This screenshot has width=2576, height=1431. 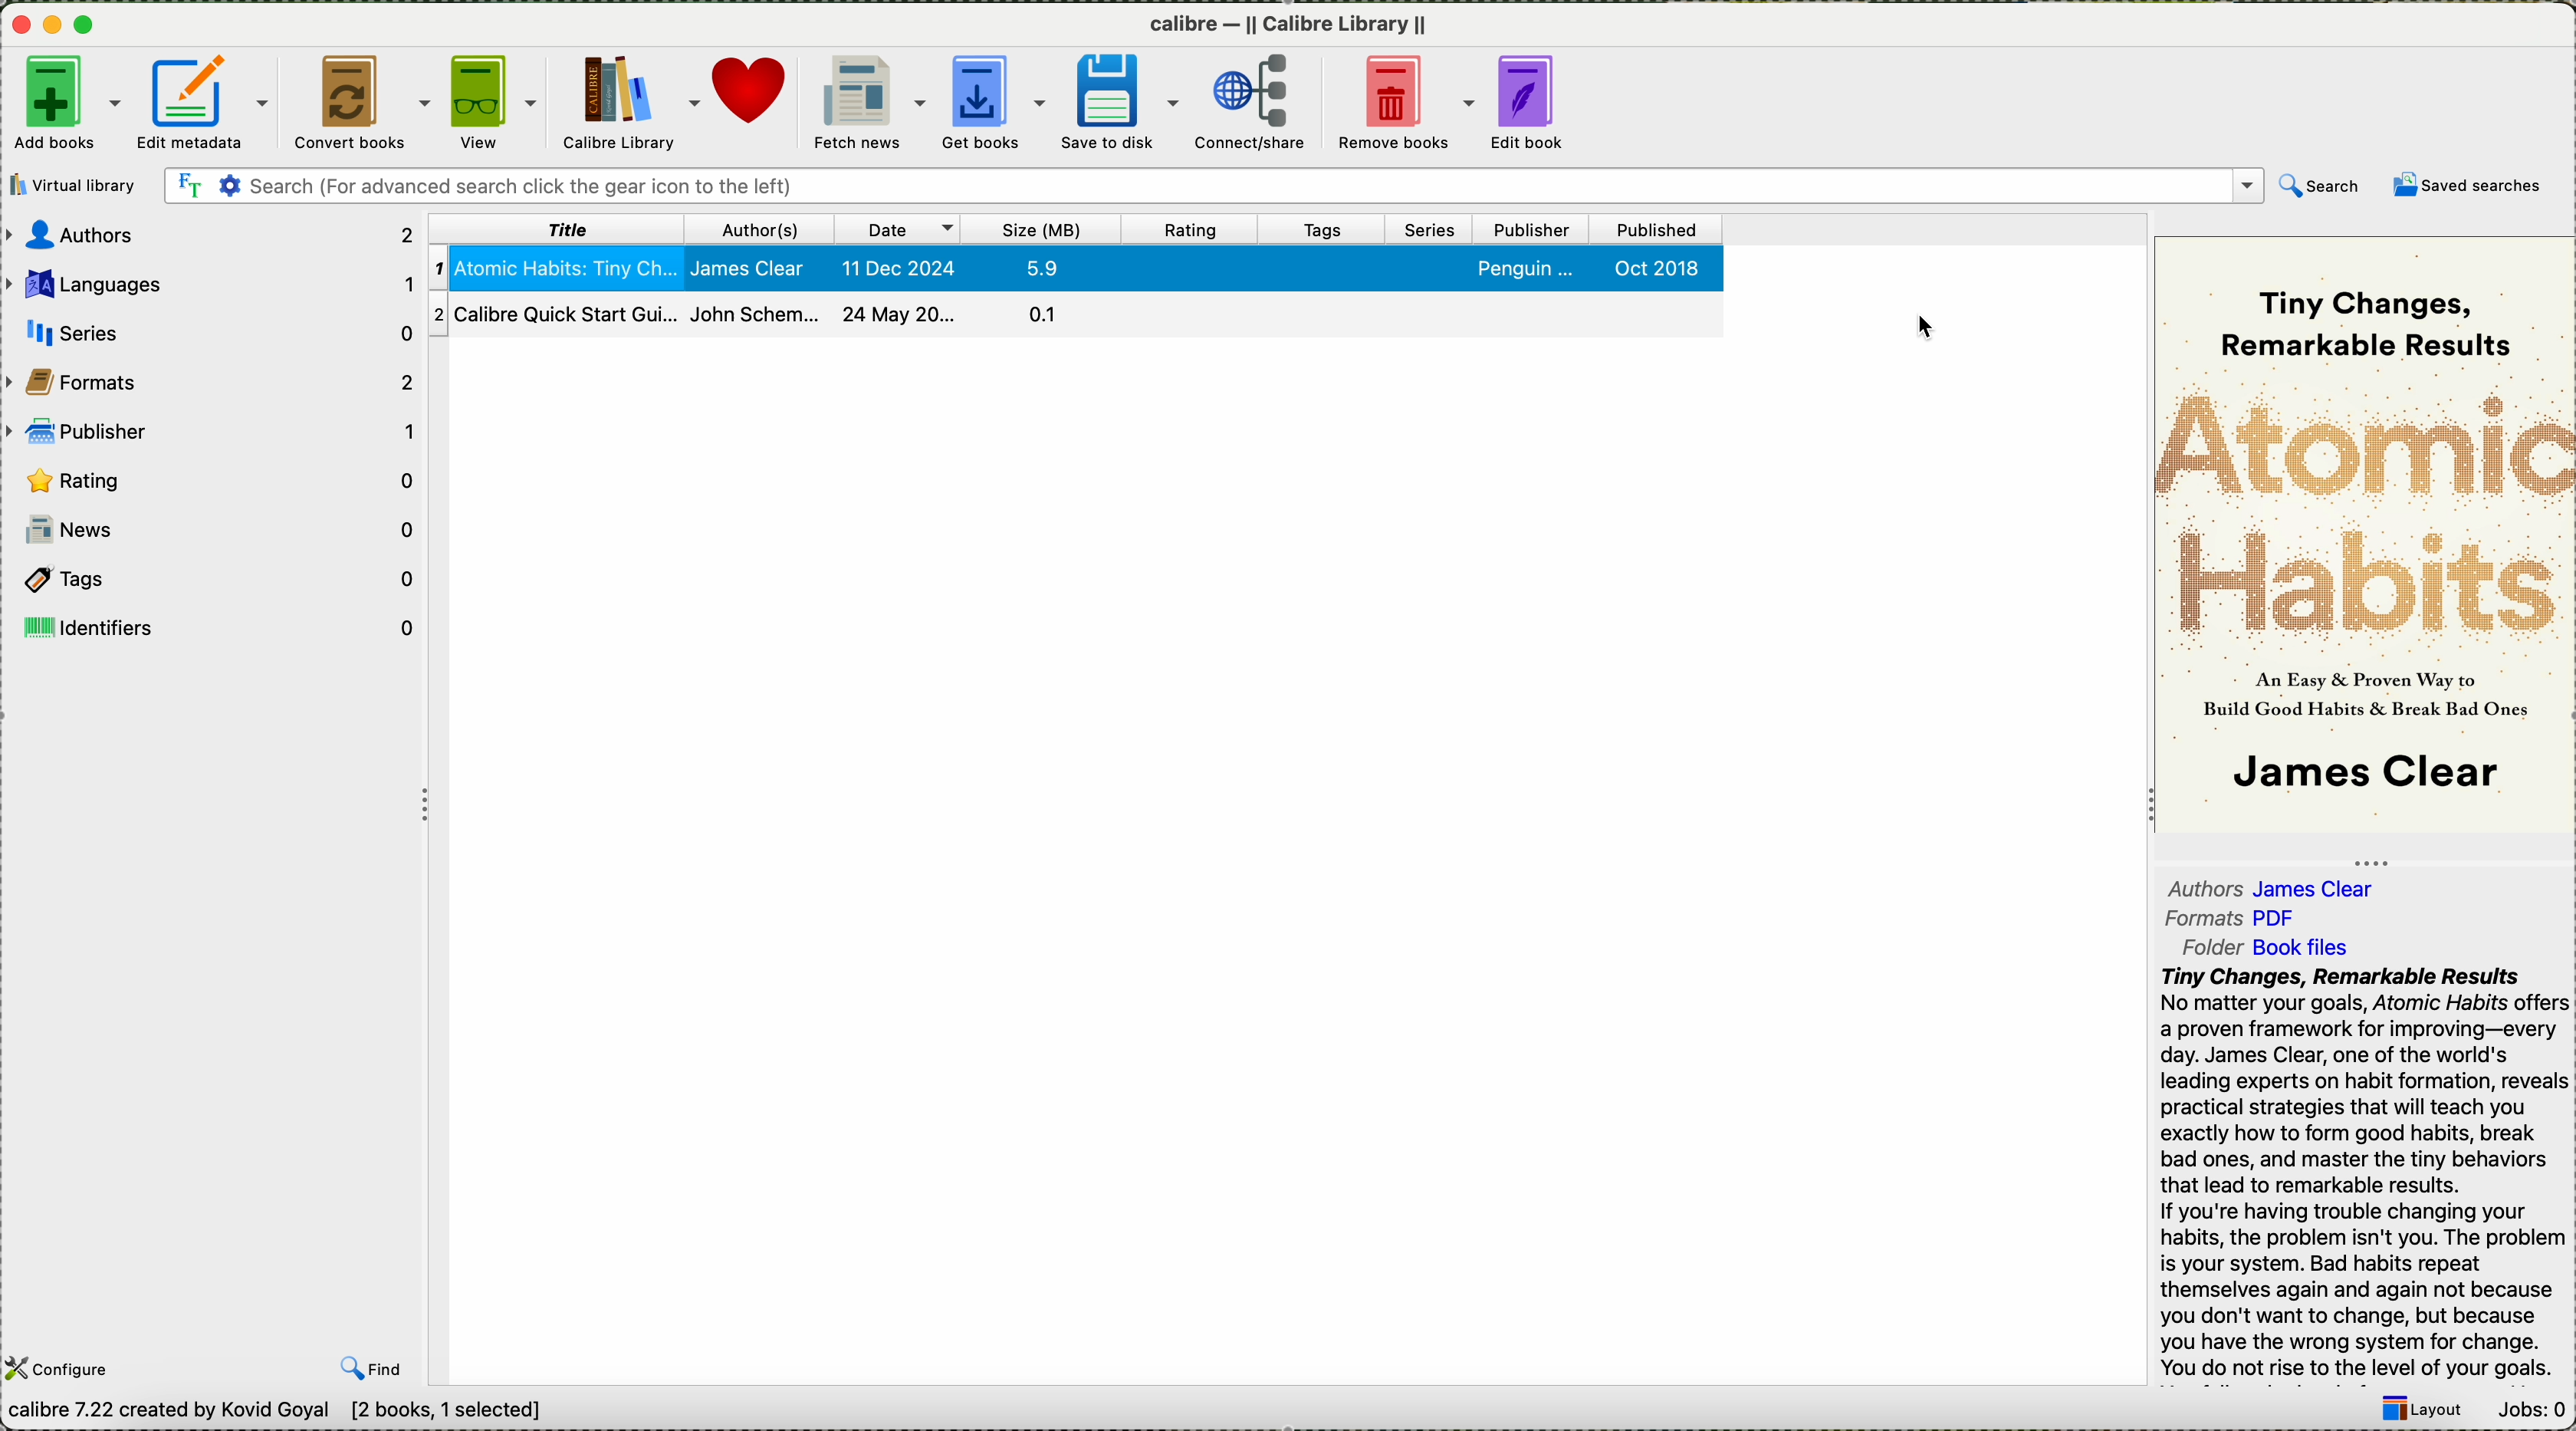 I want to click on tags, so click(x=1323, y=230).